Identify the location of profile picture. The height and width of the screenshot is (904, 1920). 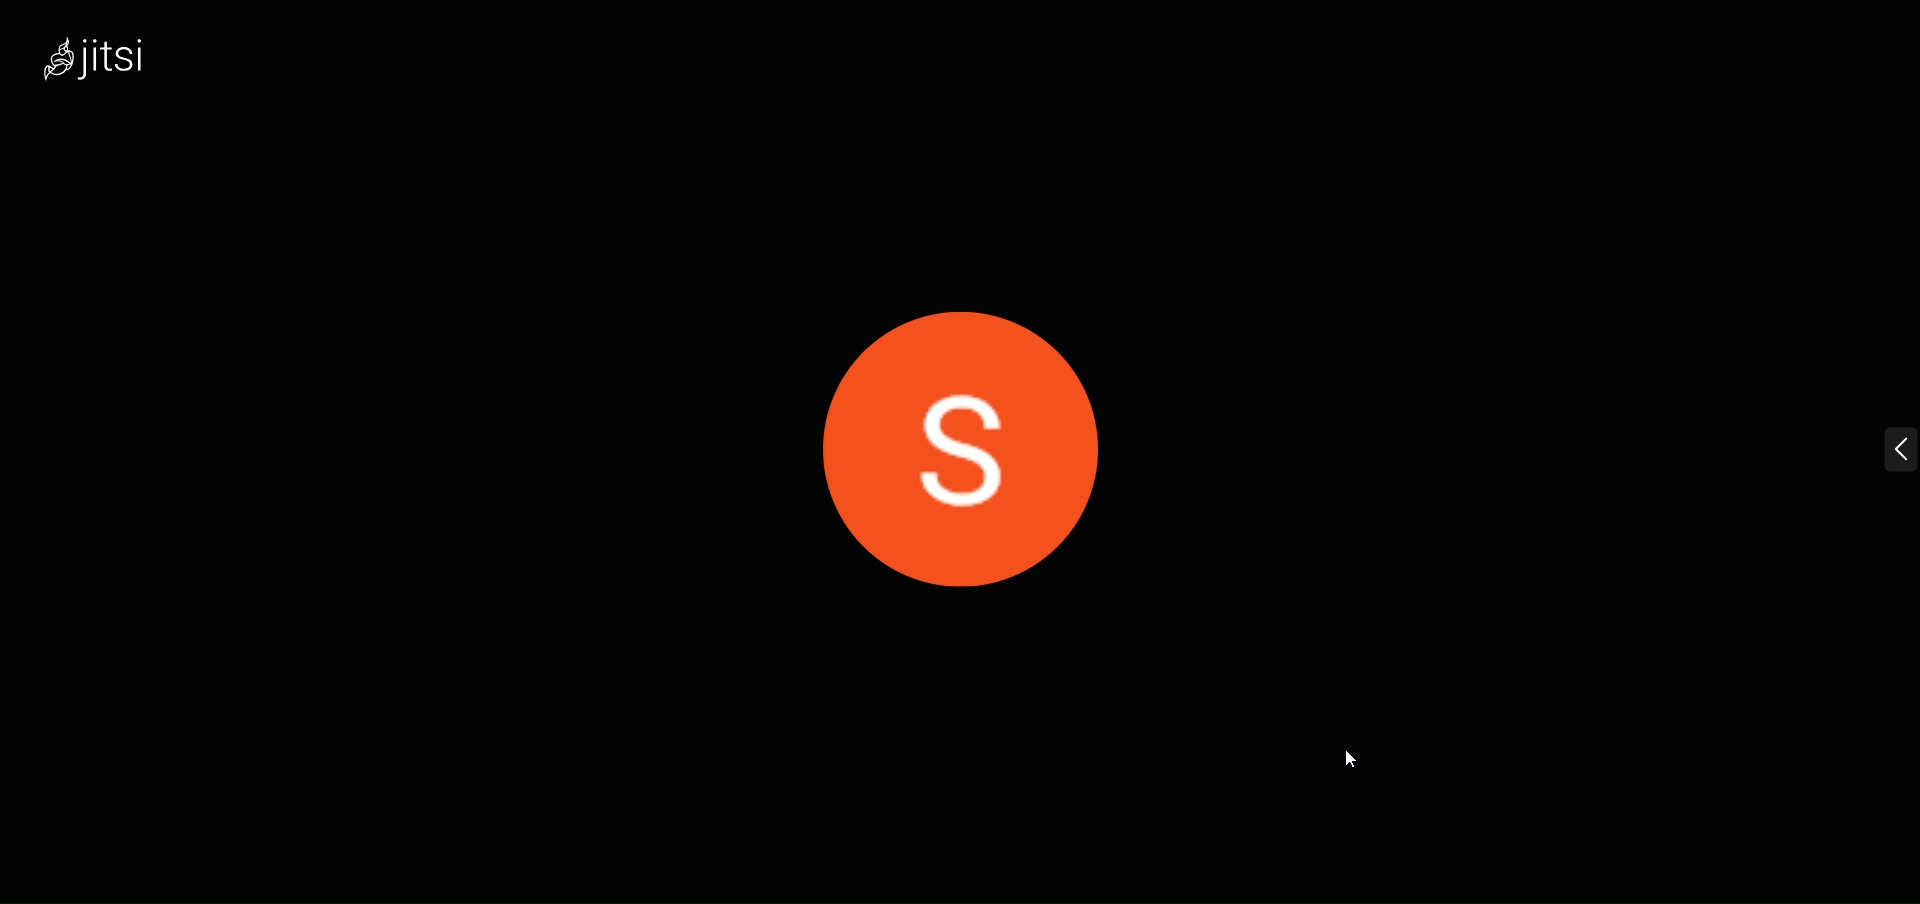
(958, 413).